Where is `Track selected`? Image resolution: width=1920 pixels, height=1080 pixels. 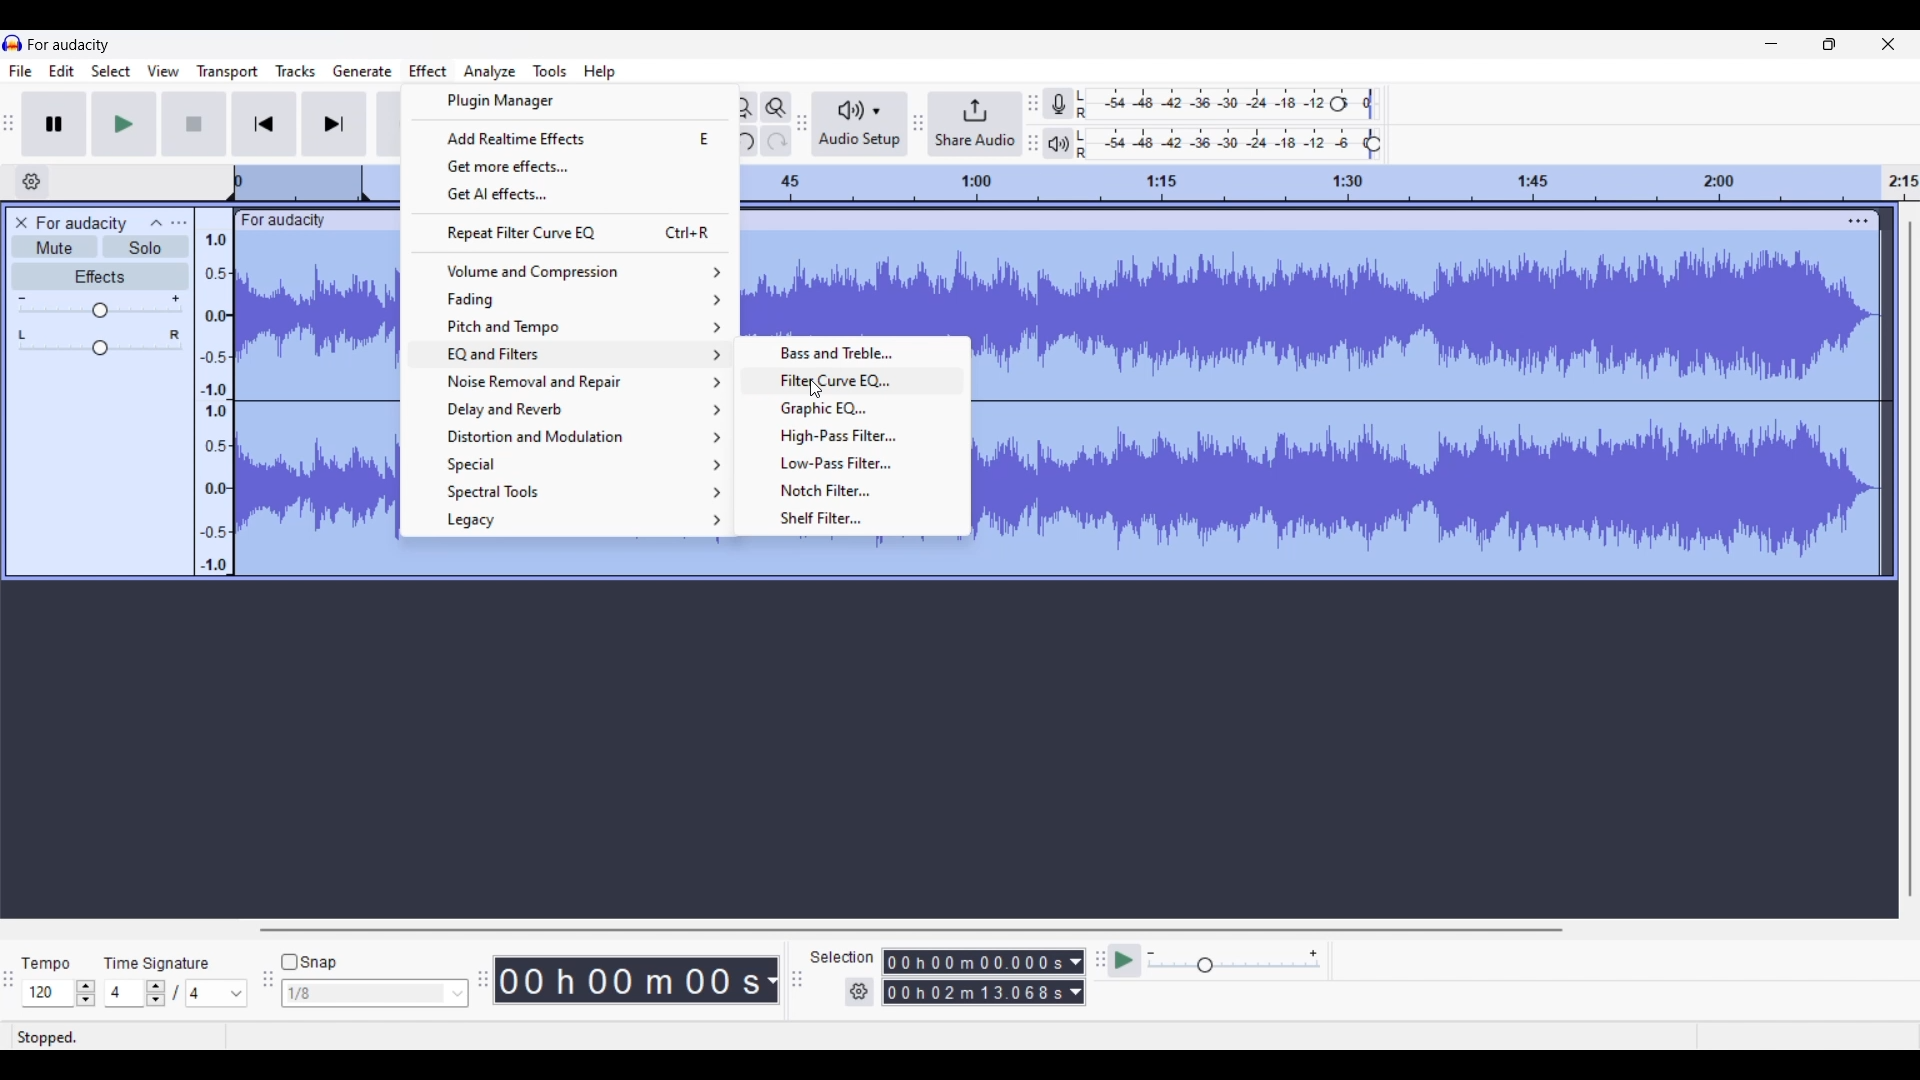
Track selected is located at coordinates (1435, 406).